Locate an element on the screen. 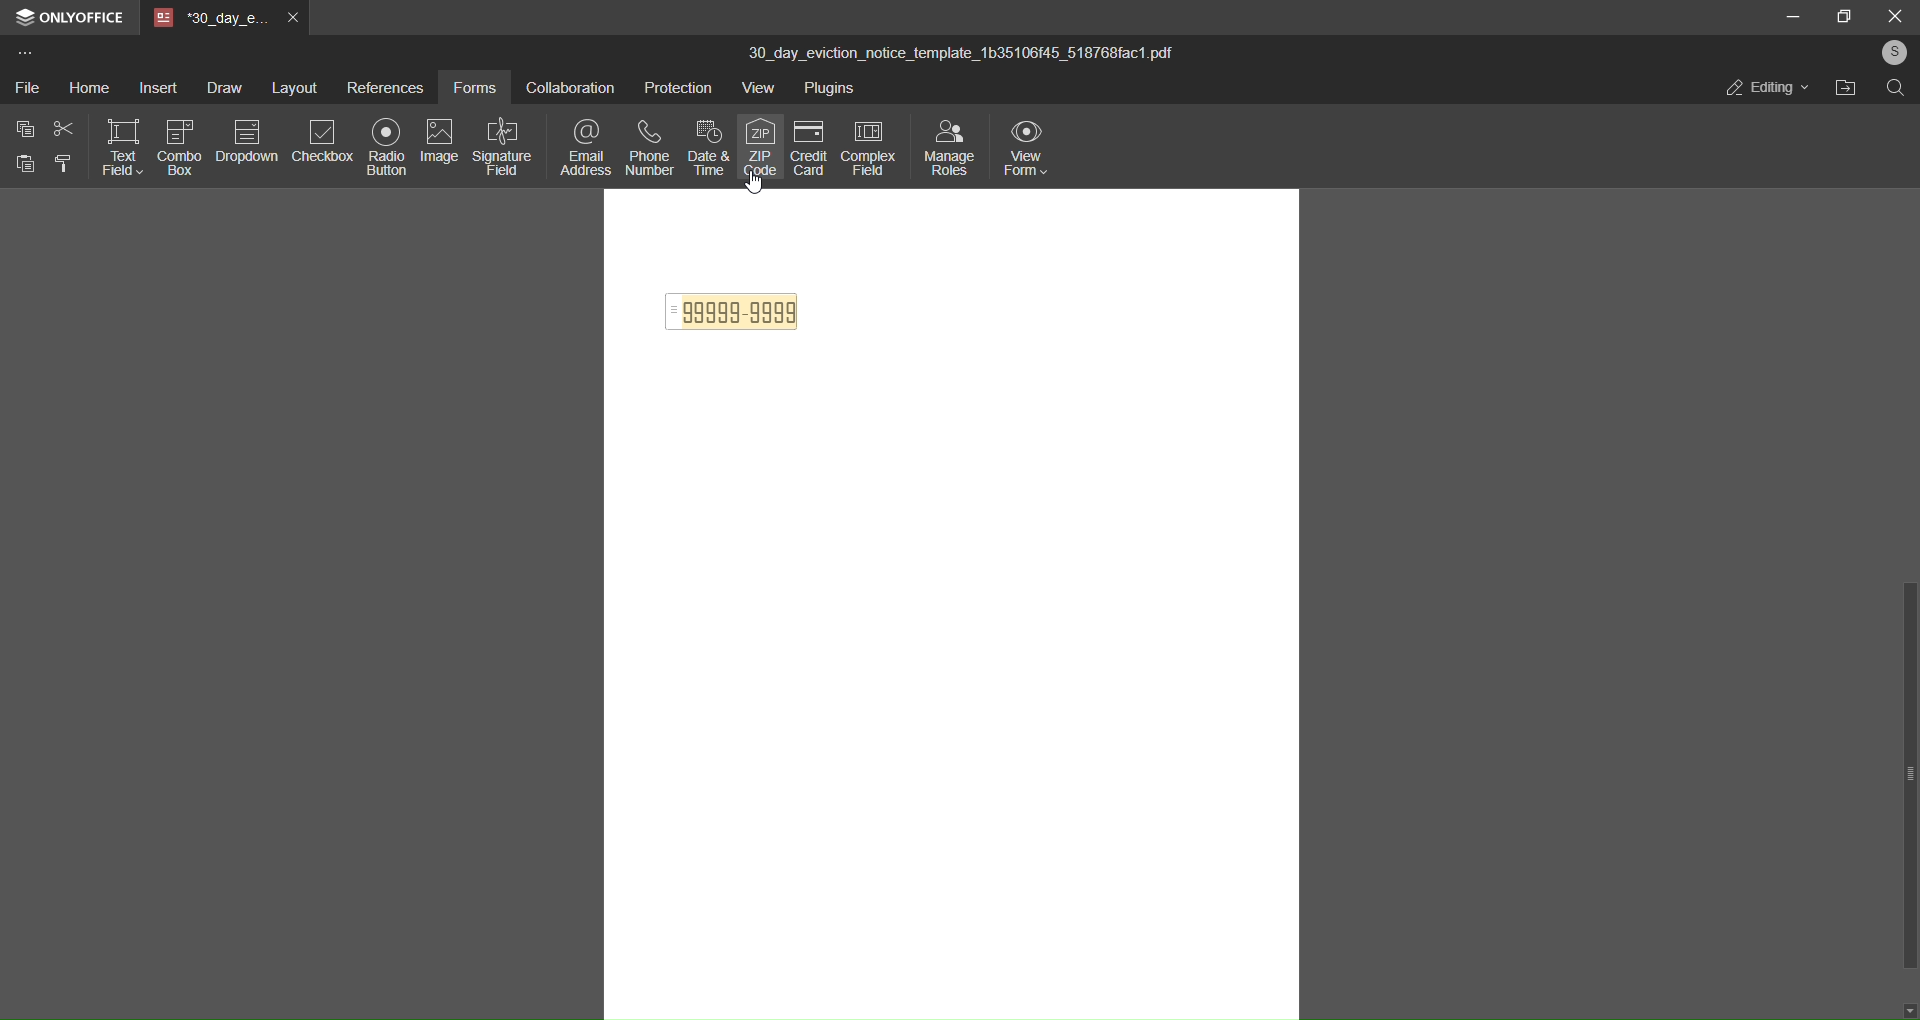 The width and height of the screenshot is (1920, 1020). checkbox is located at coordinates (323, 140).